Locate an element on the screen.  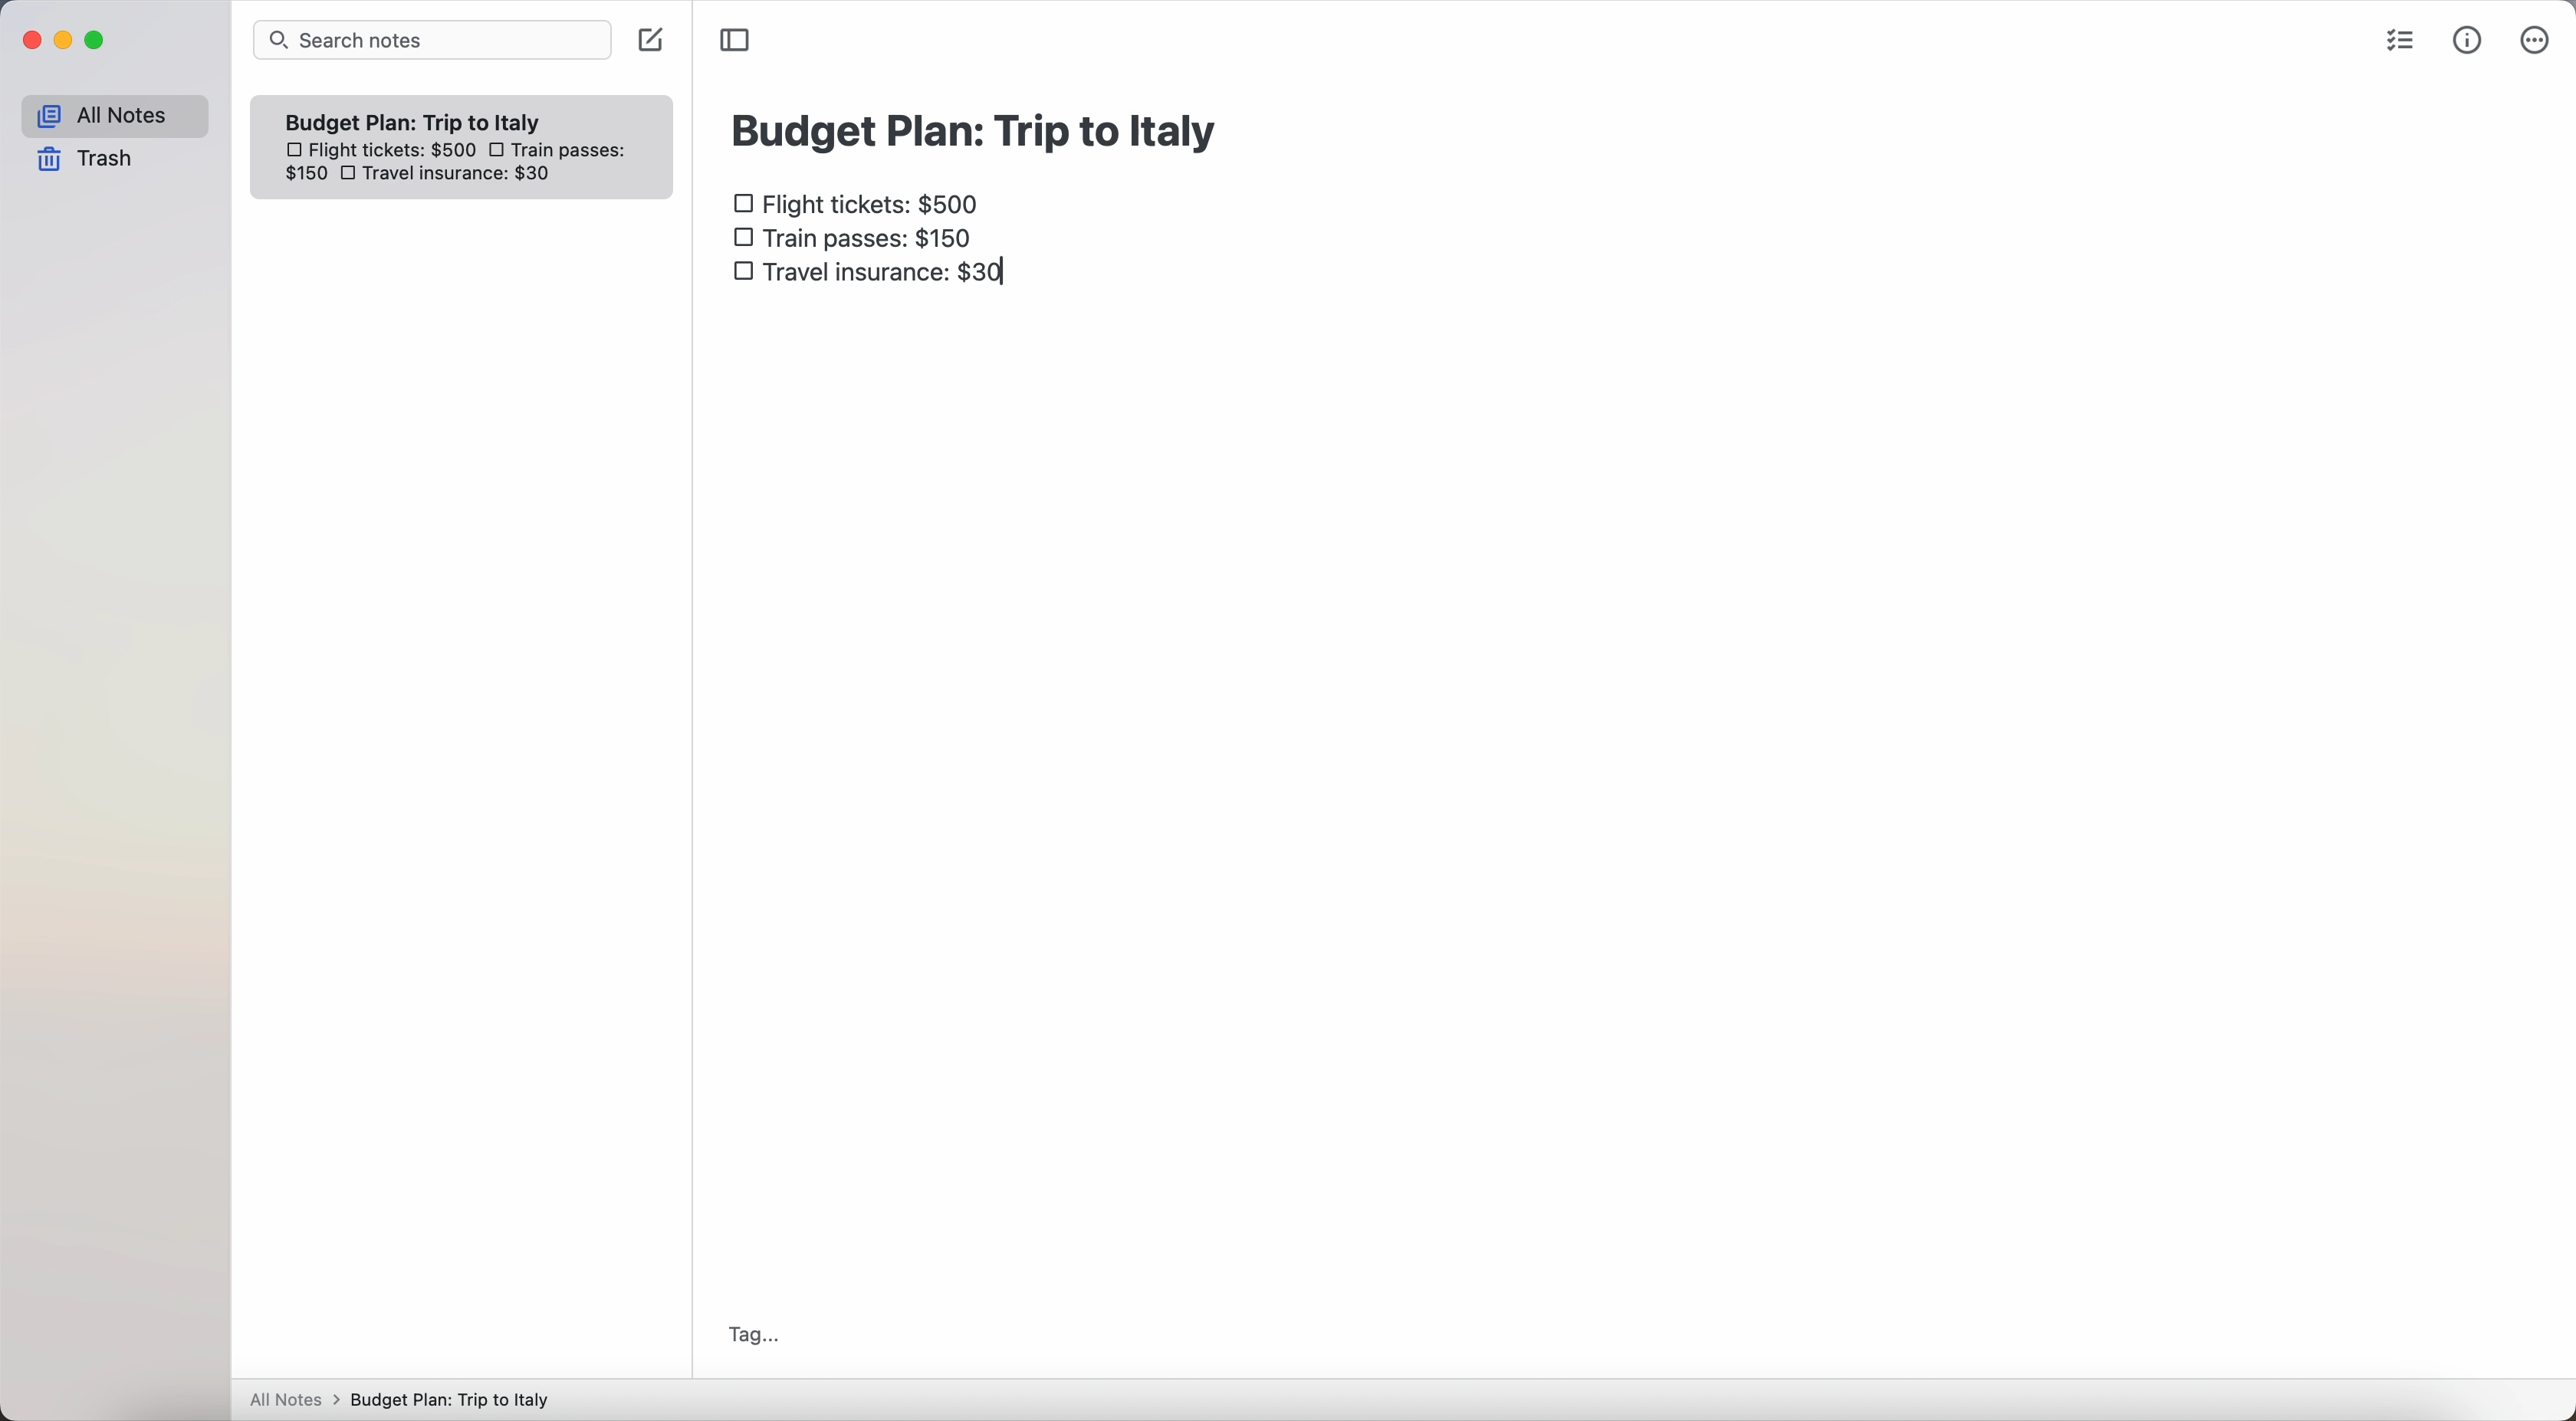
checkbox is located at coordinates (350, 177).